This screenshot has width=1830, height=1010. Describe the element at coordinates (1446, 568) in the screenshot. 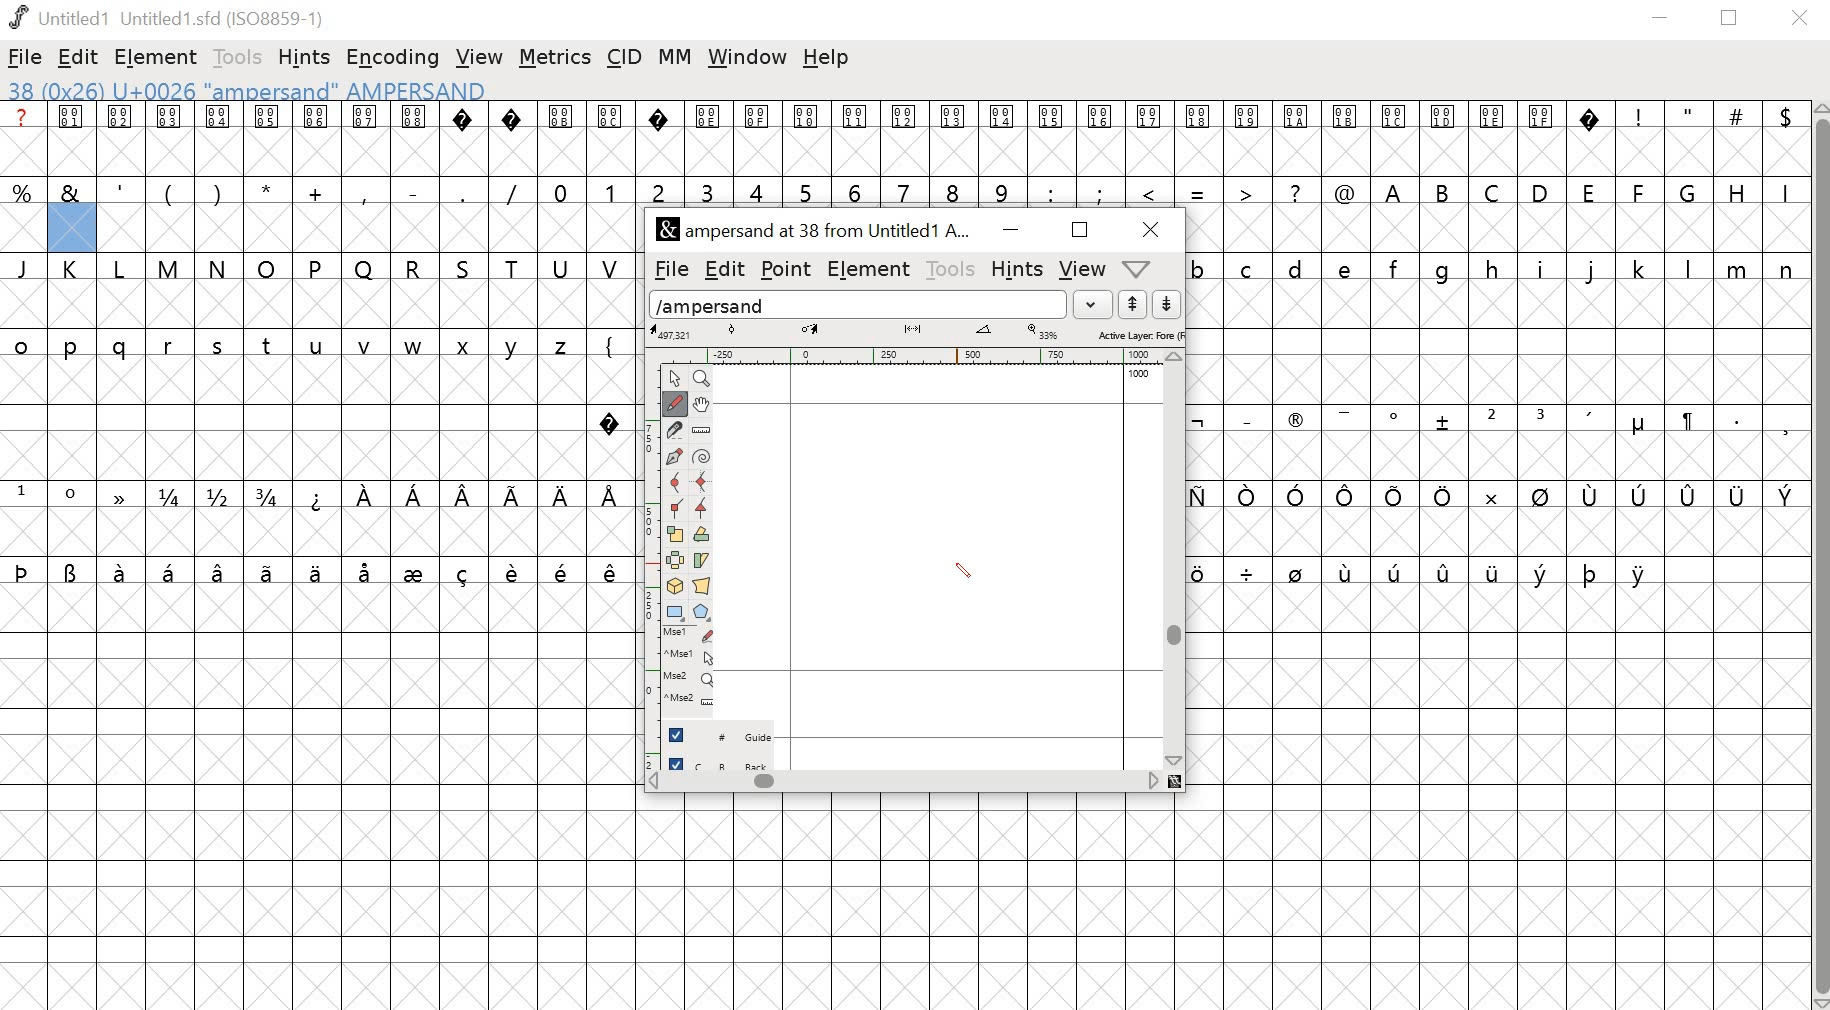

I see `symbol` at that location.